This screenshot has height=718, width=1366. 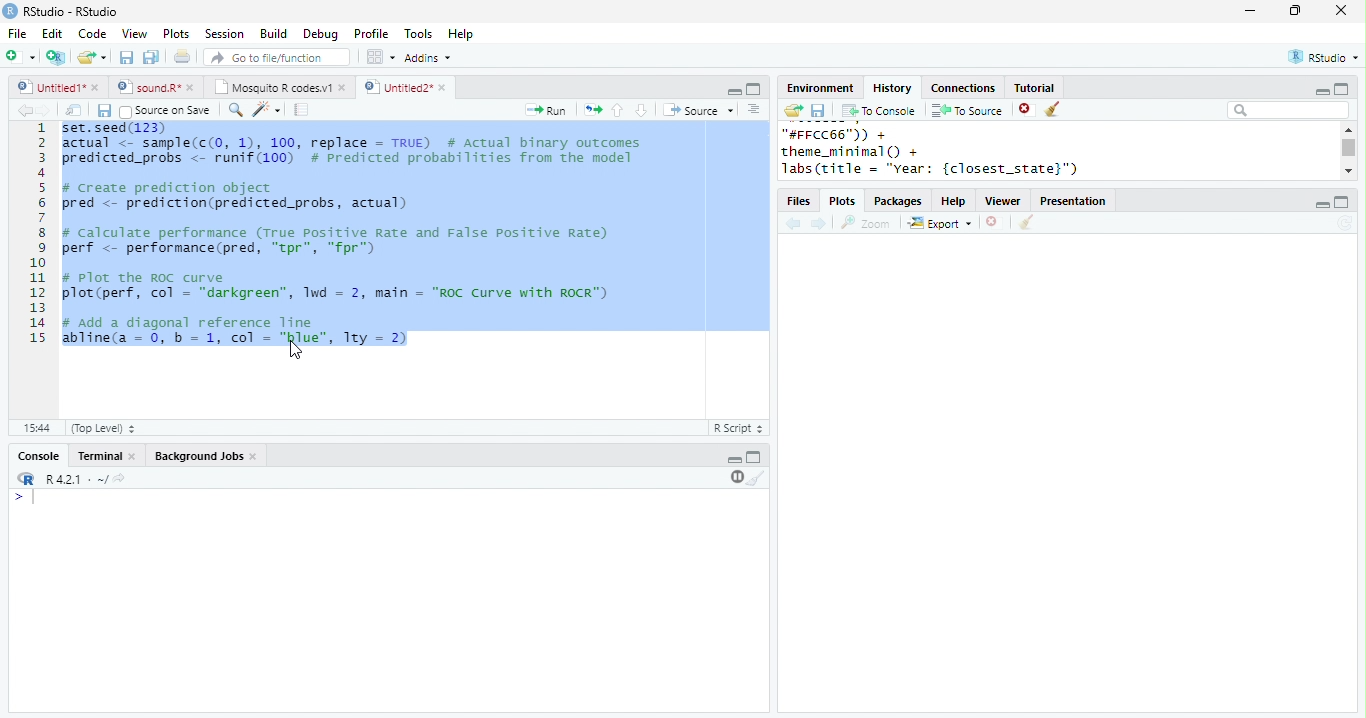 I want to click on Connections, so click(x=962, y=88).